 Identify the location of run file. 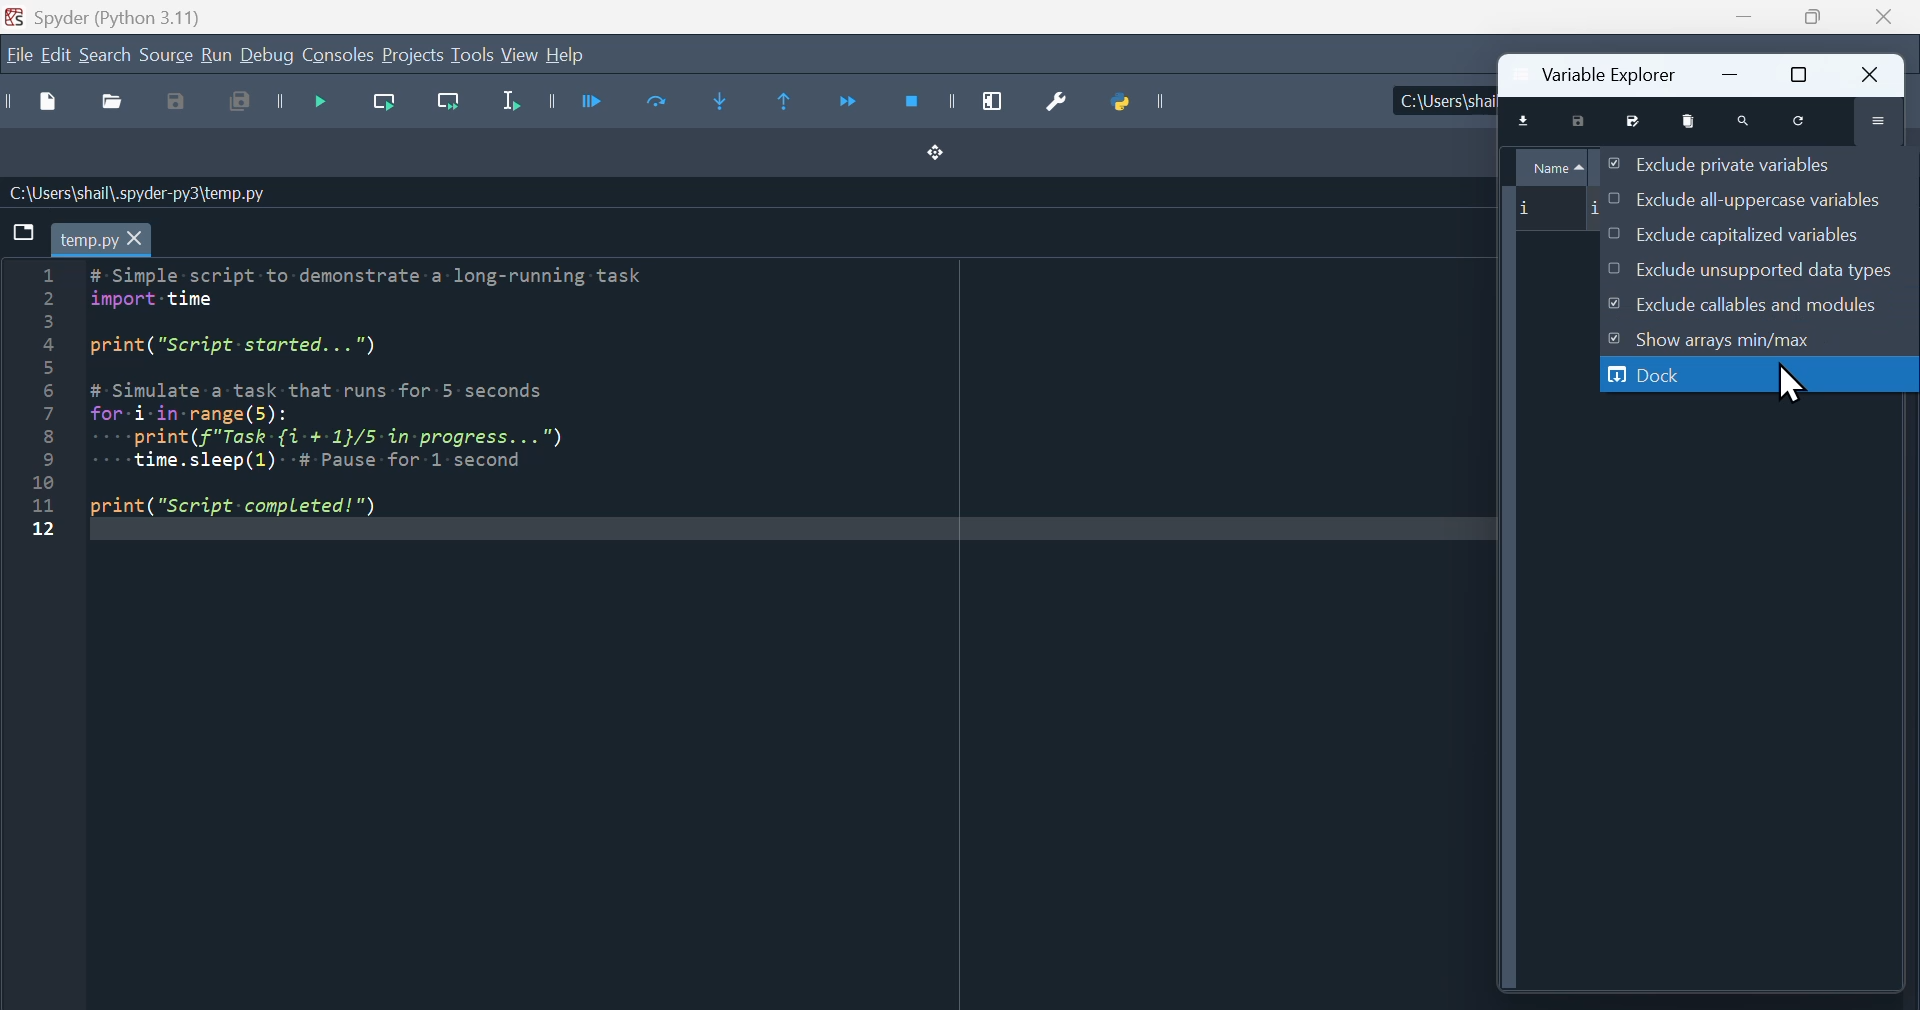
(571, 100).